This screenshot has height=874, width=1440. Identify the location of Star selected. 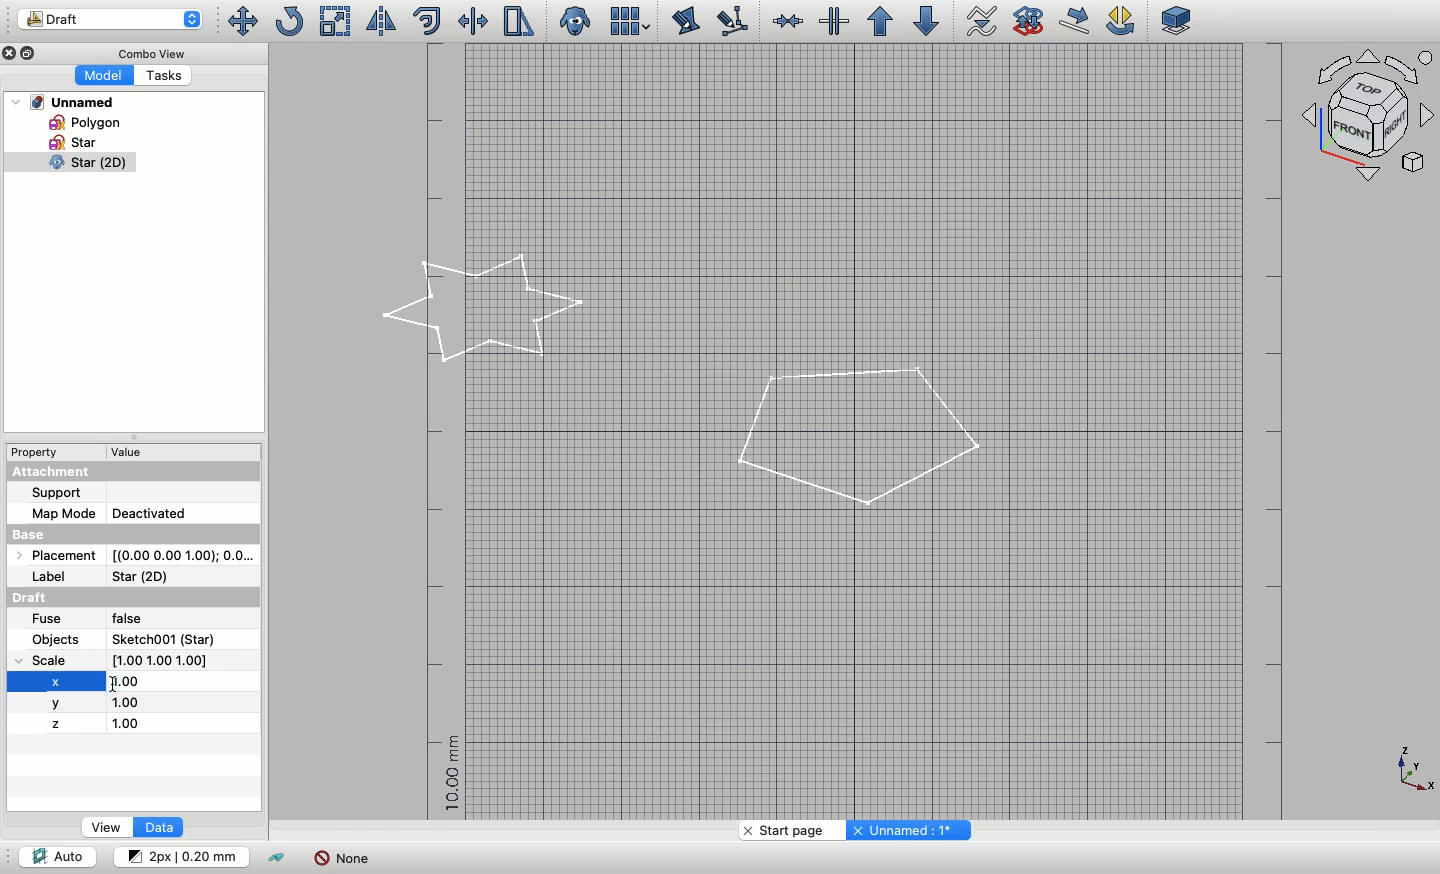
(486, 309).